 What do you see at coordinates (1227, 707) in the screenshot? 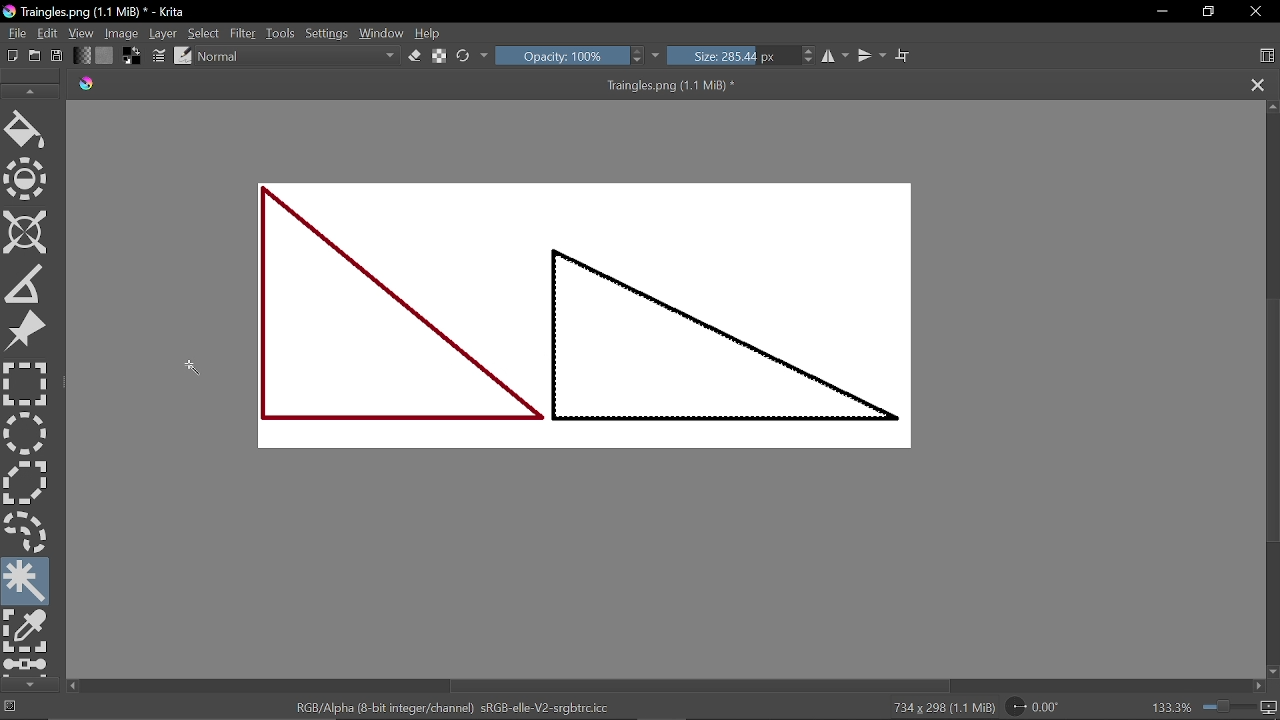
I see `zoom bar` at bounding box center [1227, 707].